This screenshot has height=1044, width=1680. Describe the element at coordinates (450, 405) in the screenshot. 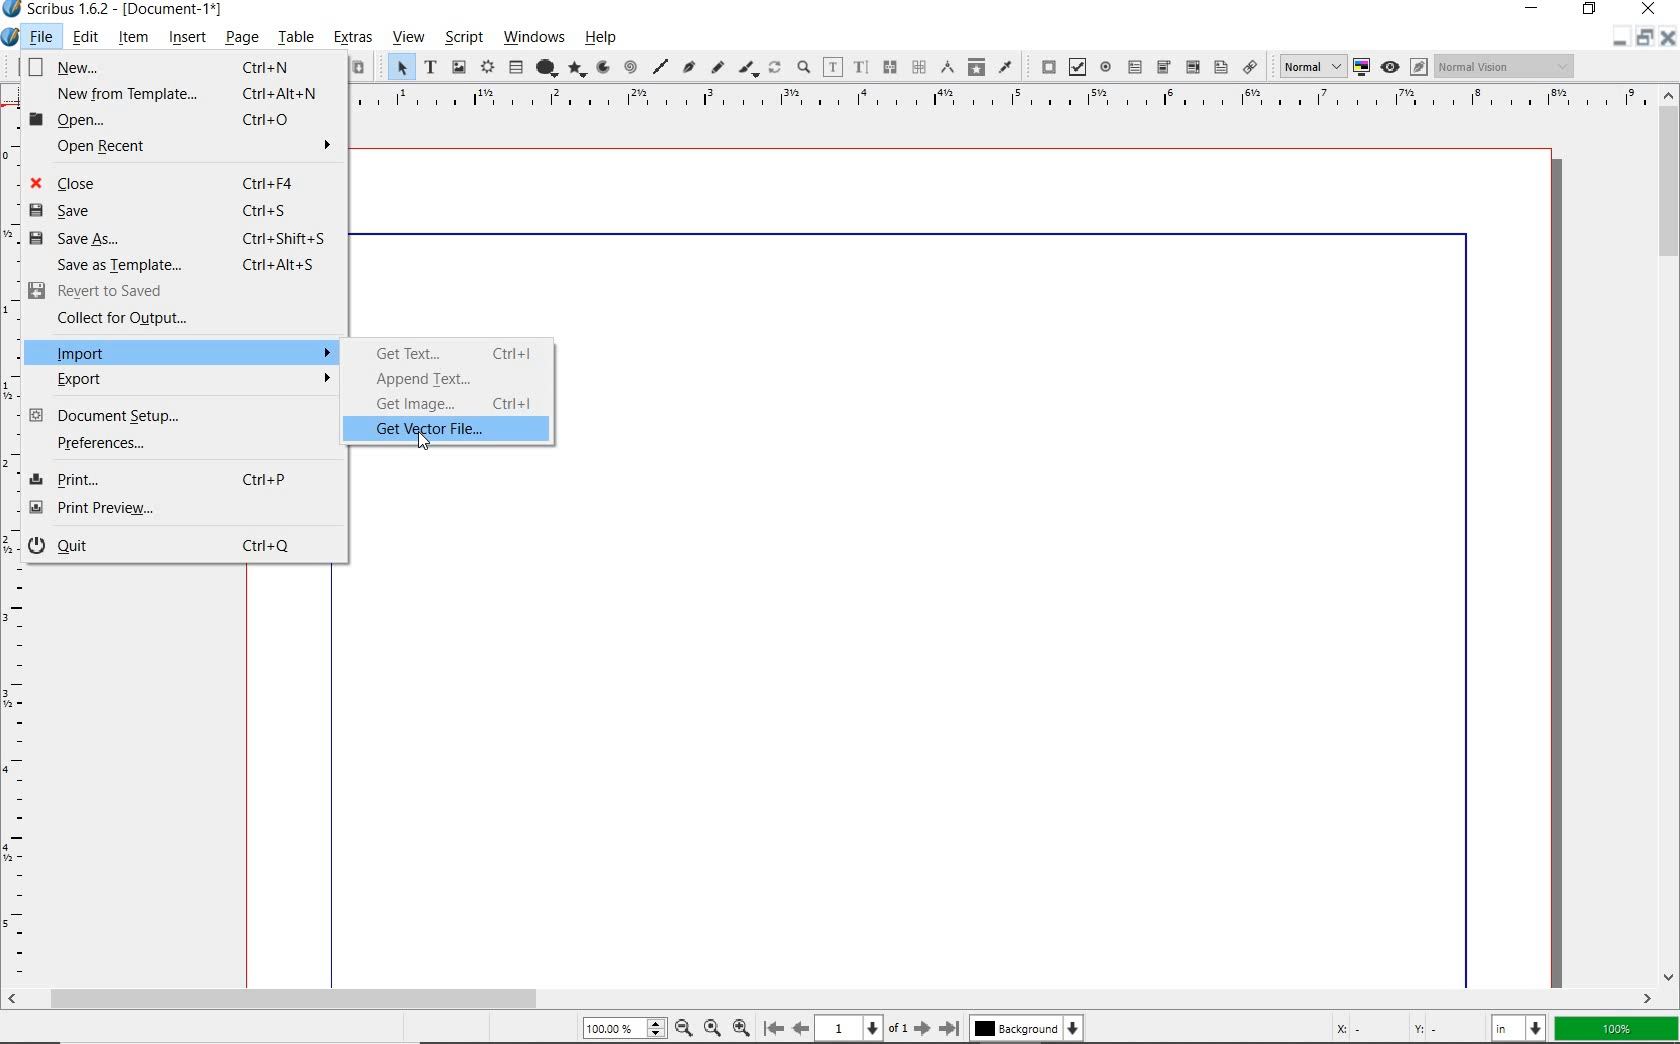

I see `get image...` at that location.